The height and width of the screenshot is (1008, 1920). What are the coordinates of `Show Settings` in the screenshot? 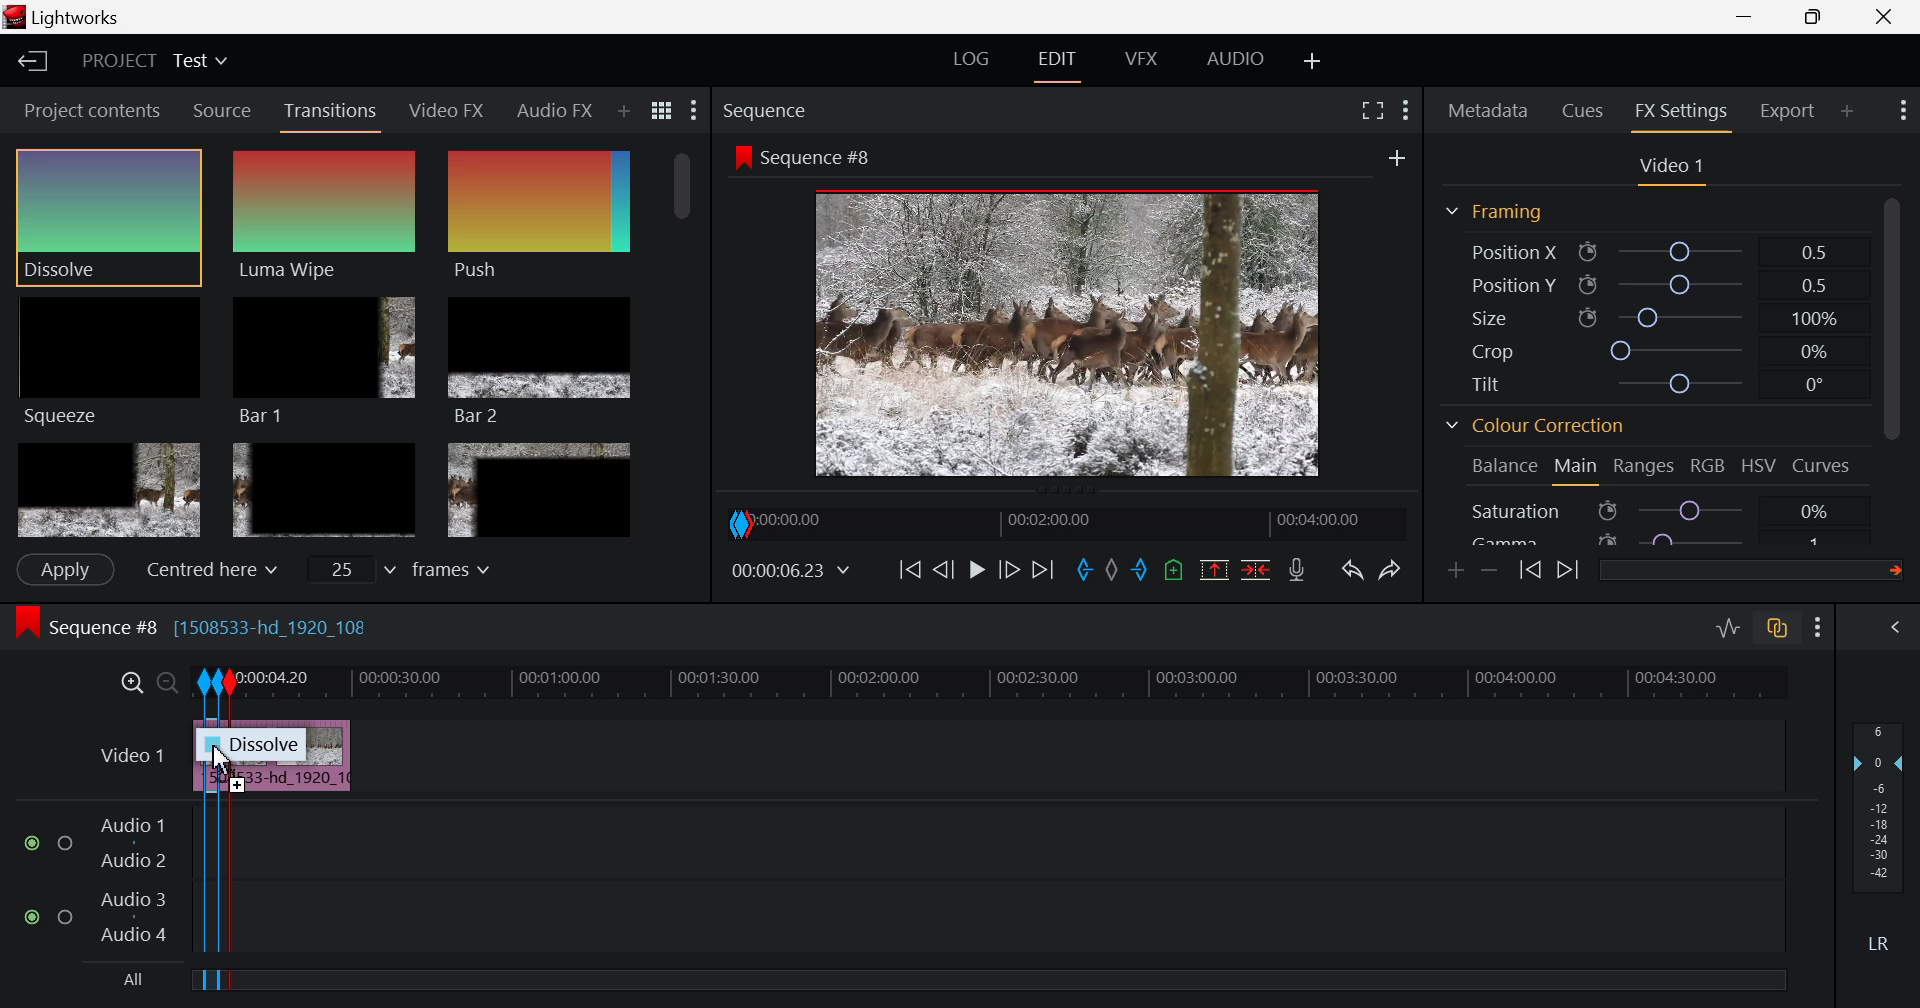 It's located at (1822, 626).